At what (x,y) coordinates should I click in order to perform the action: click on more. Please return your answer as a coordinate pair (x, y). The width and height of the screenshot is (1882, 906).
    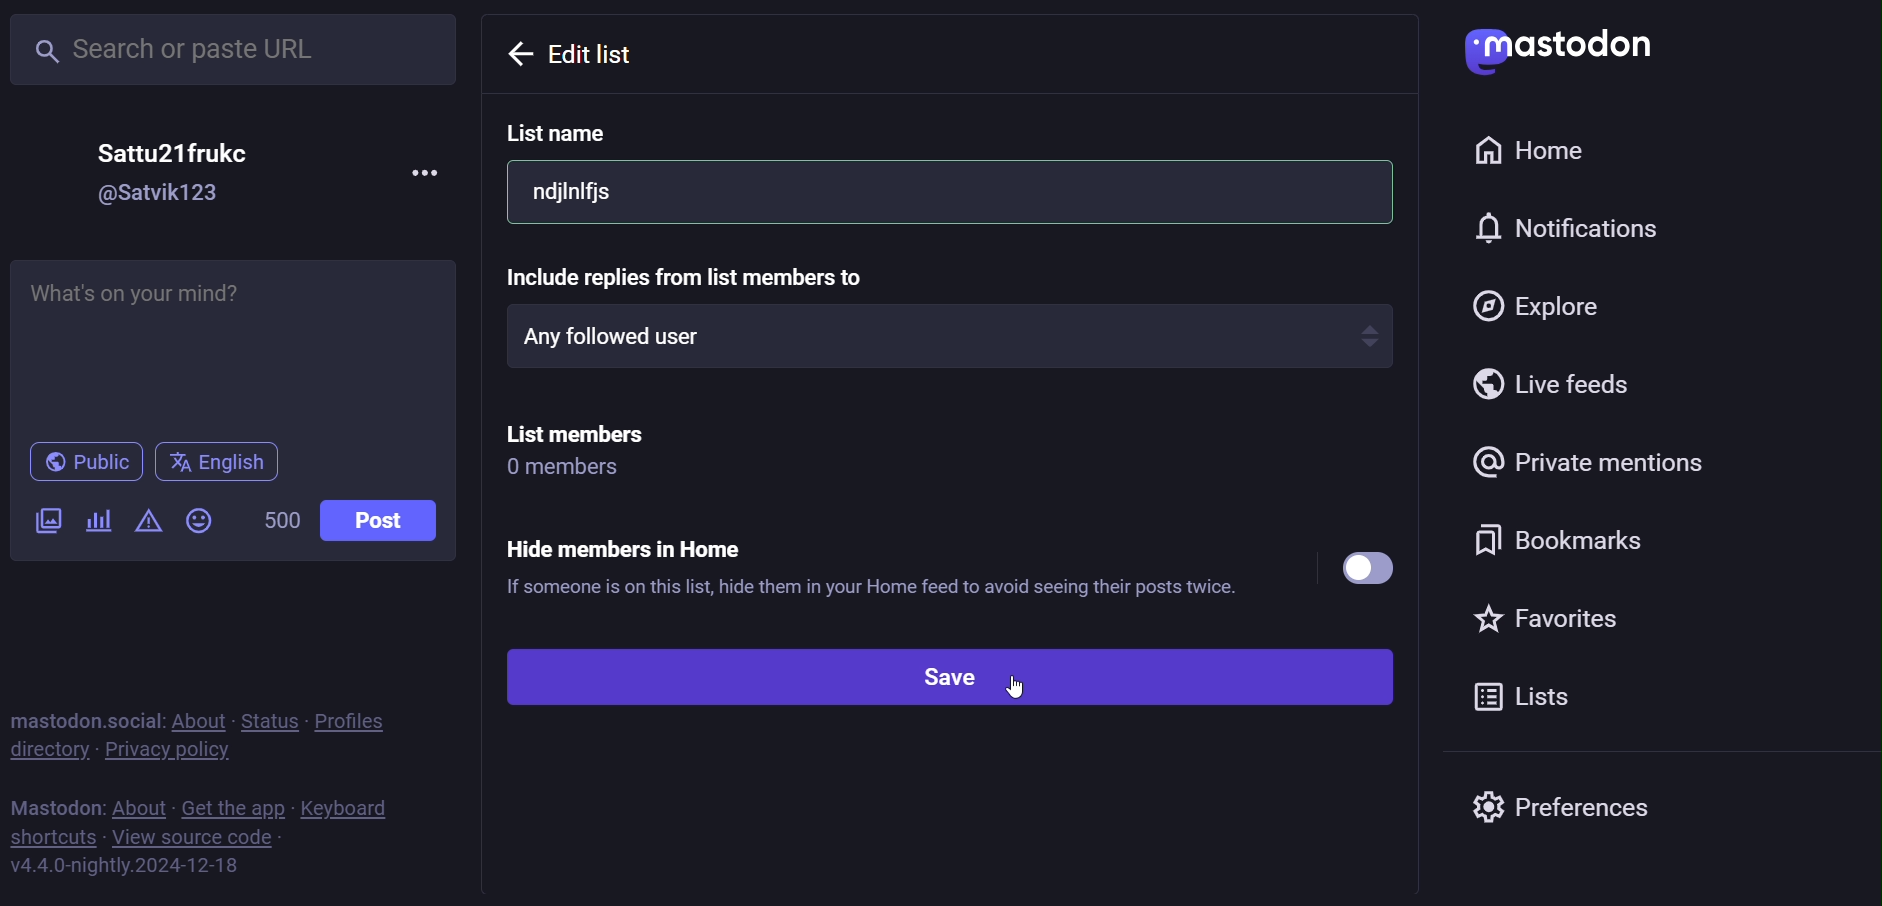
    Looking at the image, I should click on (421, 173).